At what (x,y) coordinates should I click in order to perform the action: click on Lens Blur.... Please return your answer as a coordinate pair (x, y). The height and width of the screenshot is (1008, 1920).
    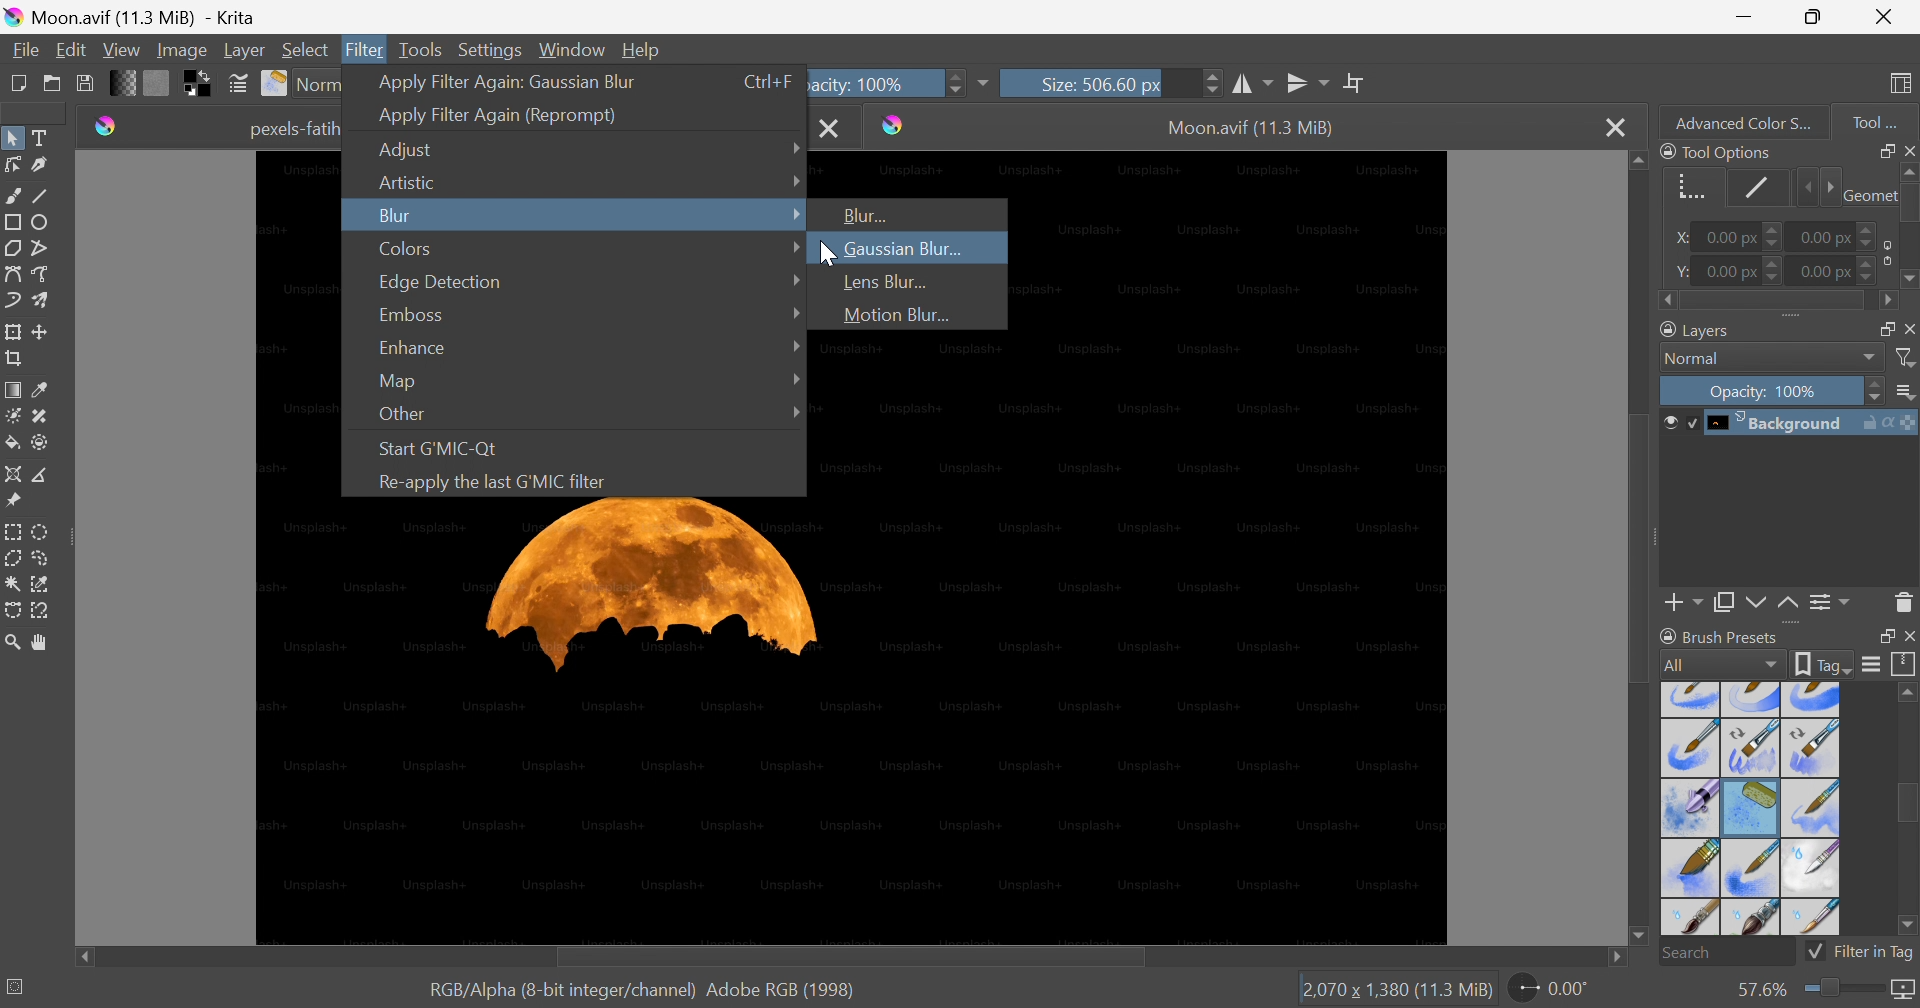
    Looking at the image, I should click on (887, 281).